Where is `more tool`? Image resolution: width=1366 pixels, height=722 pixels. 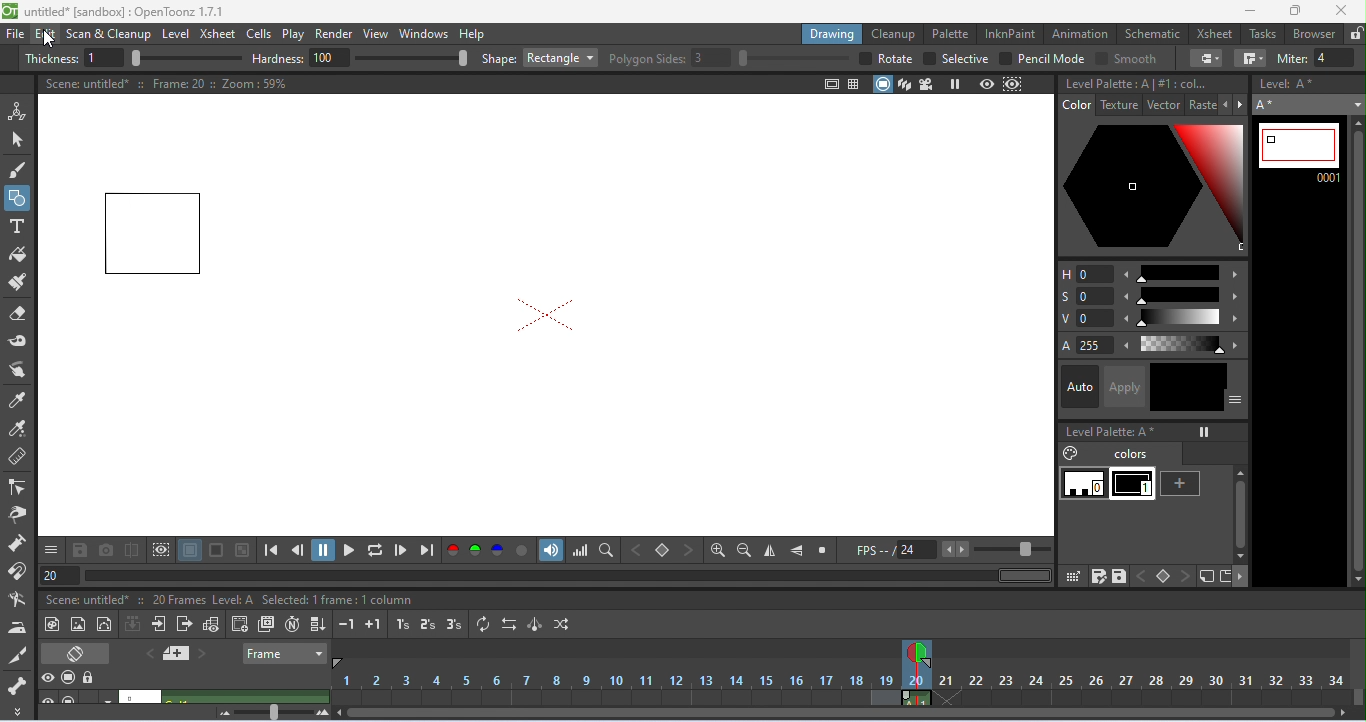
more tool is located at coordinates (15, 710).